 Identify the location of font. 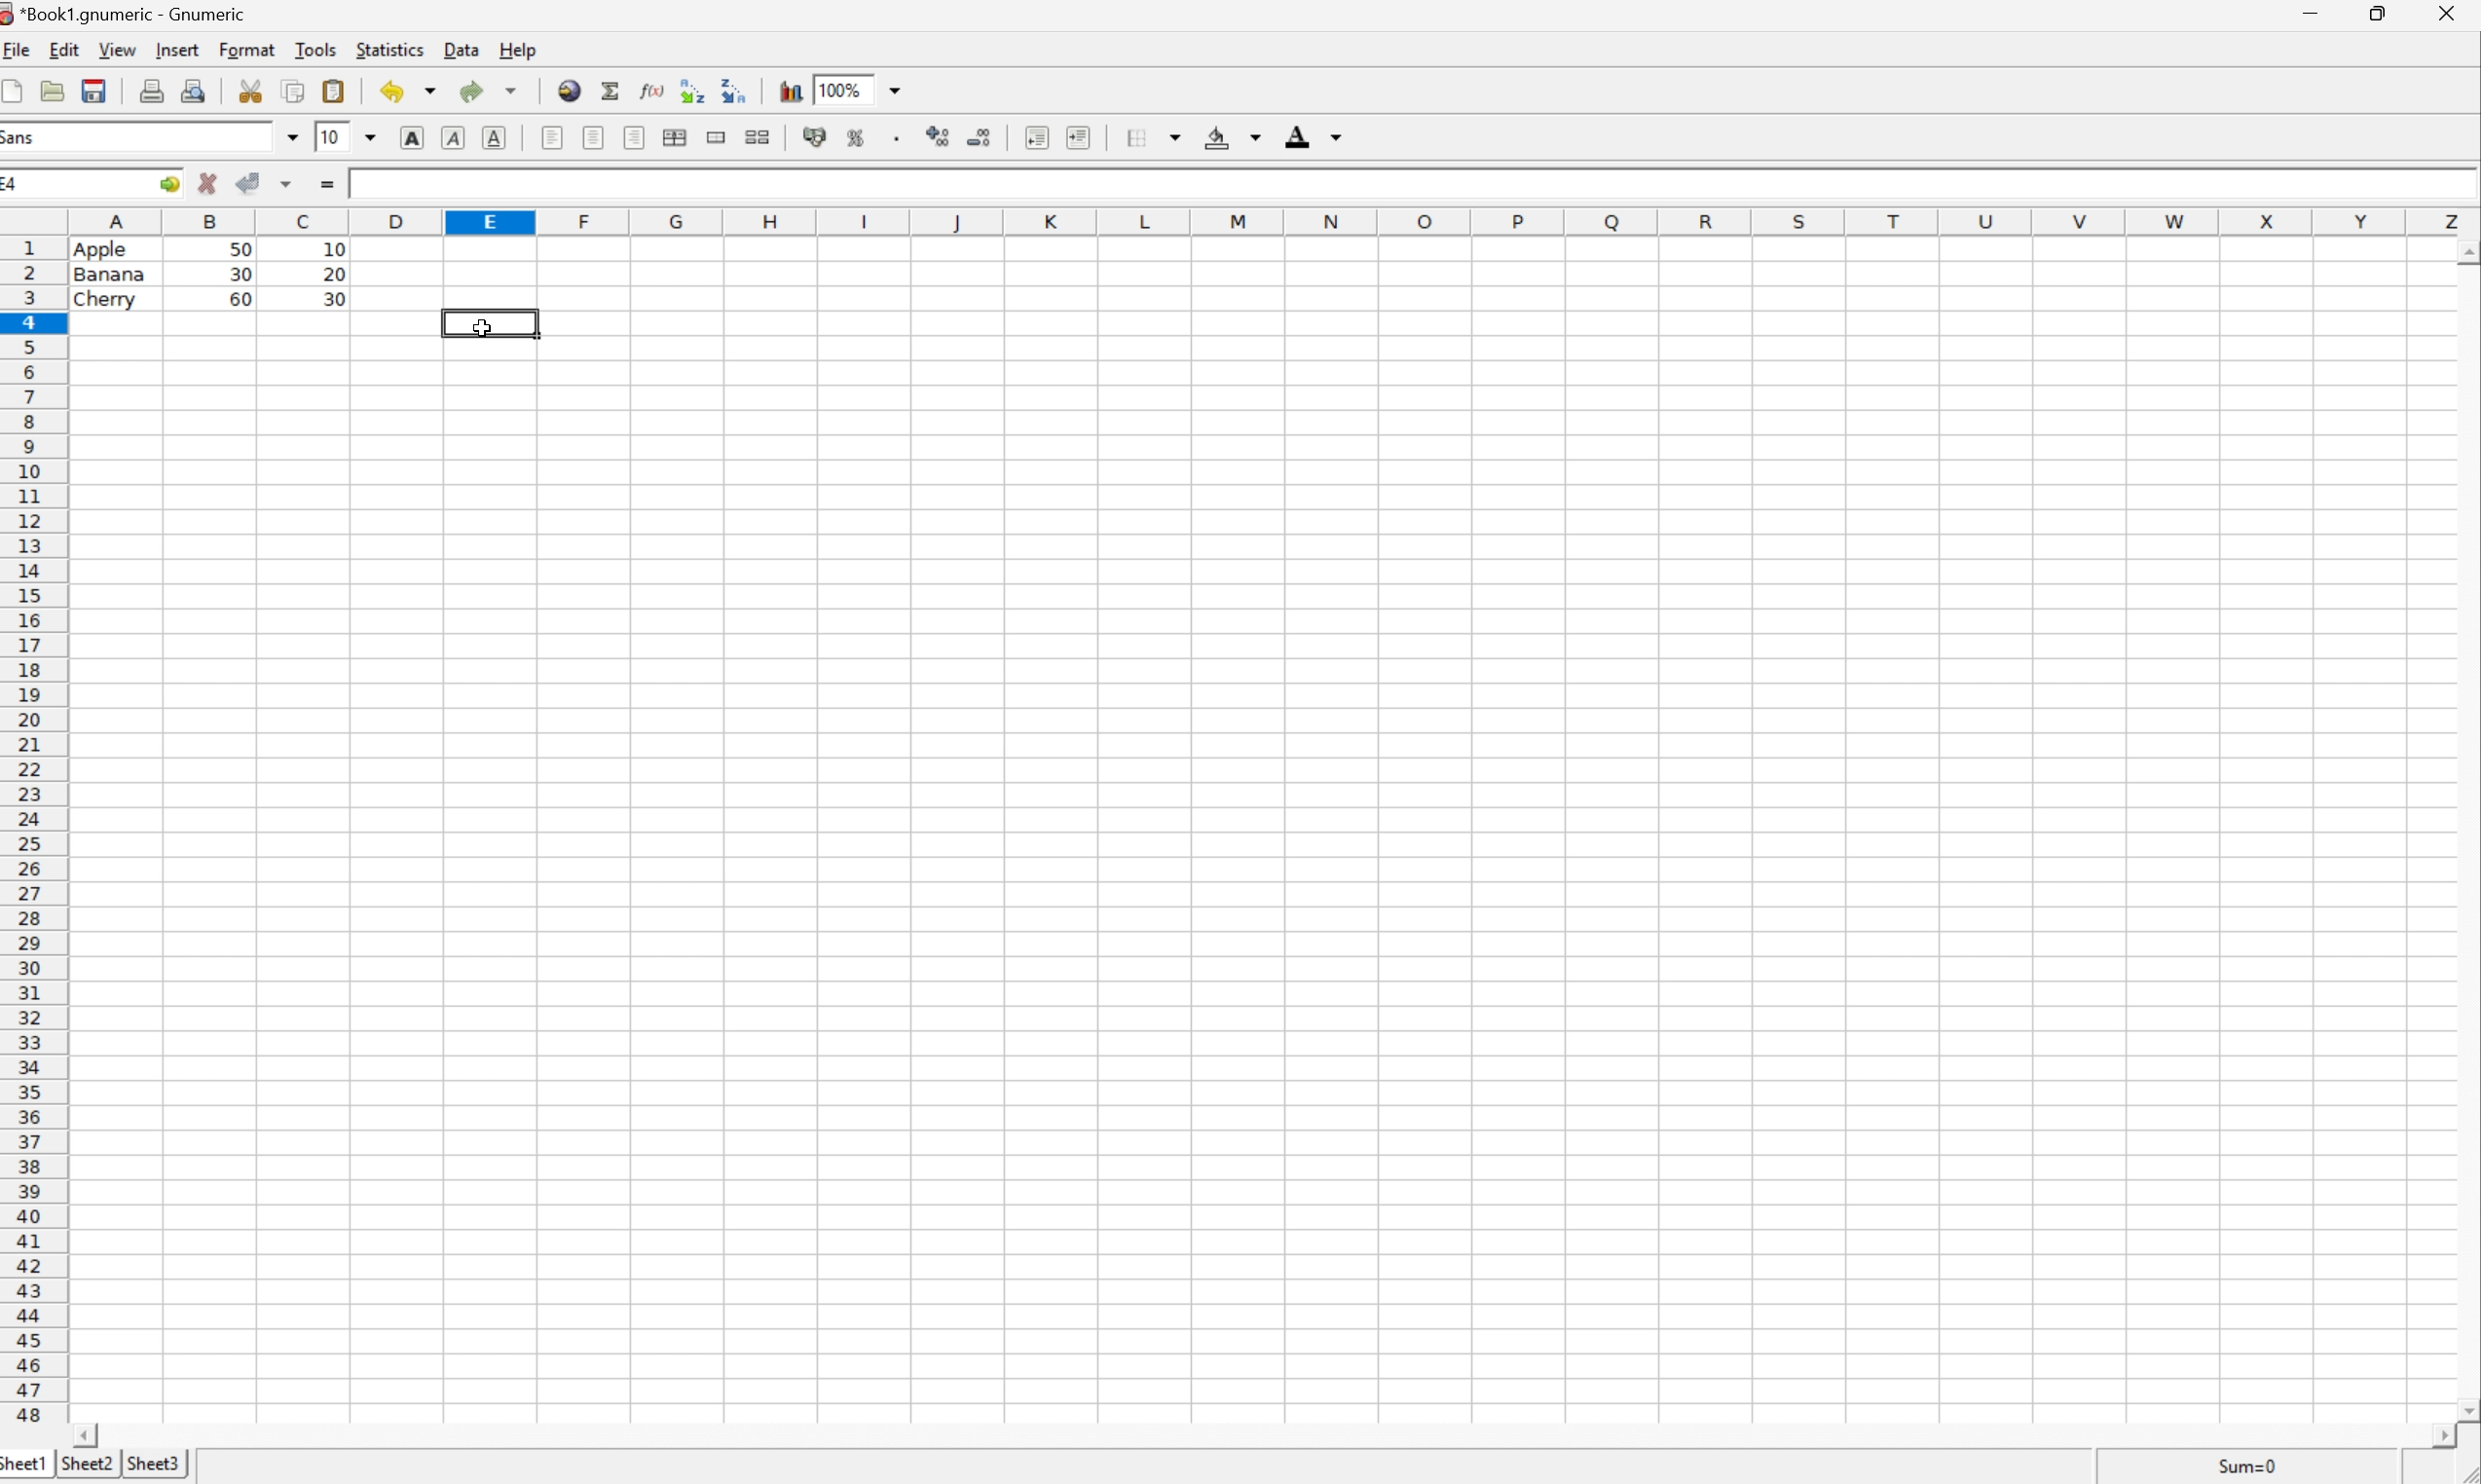
(23, 140).